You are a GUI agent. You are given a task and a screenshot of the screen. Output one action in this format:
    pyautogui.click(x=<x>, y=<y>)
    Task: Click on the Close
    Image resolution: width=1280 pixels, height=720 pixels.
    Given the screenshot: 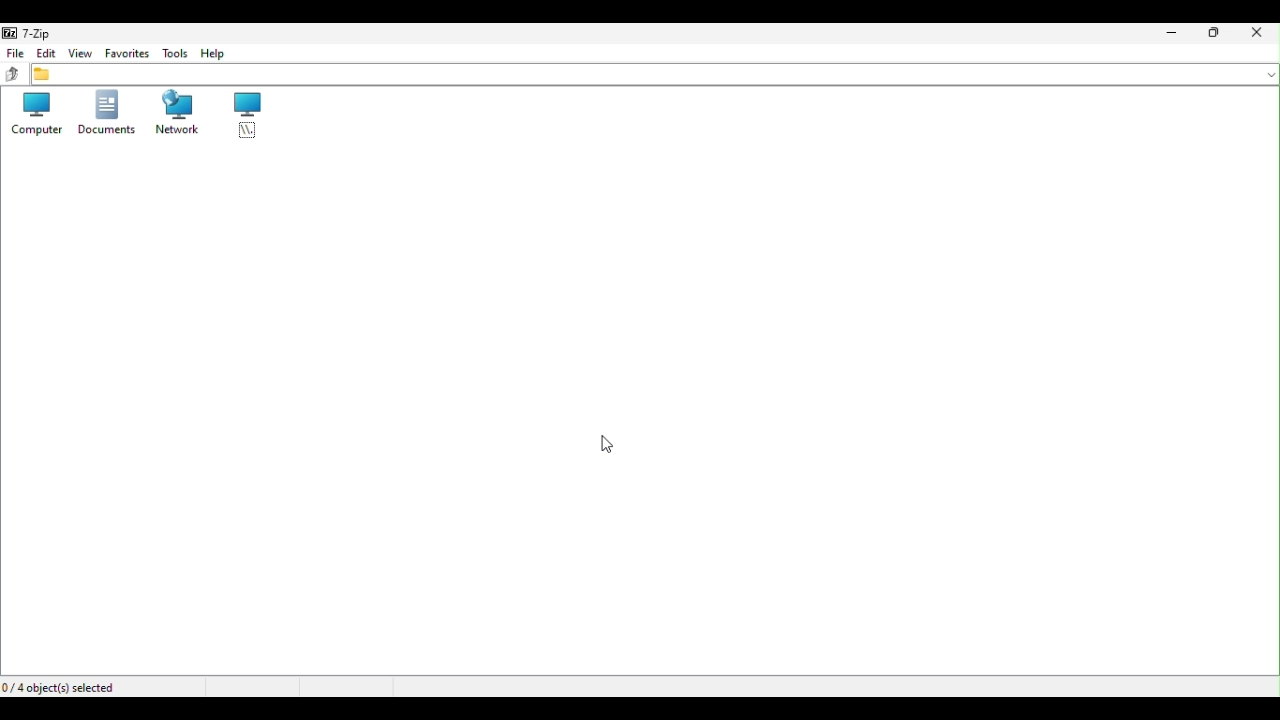 What is the action you would take?
    pyautogui.click(x=1263, y=31)
    